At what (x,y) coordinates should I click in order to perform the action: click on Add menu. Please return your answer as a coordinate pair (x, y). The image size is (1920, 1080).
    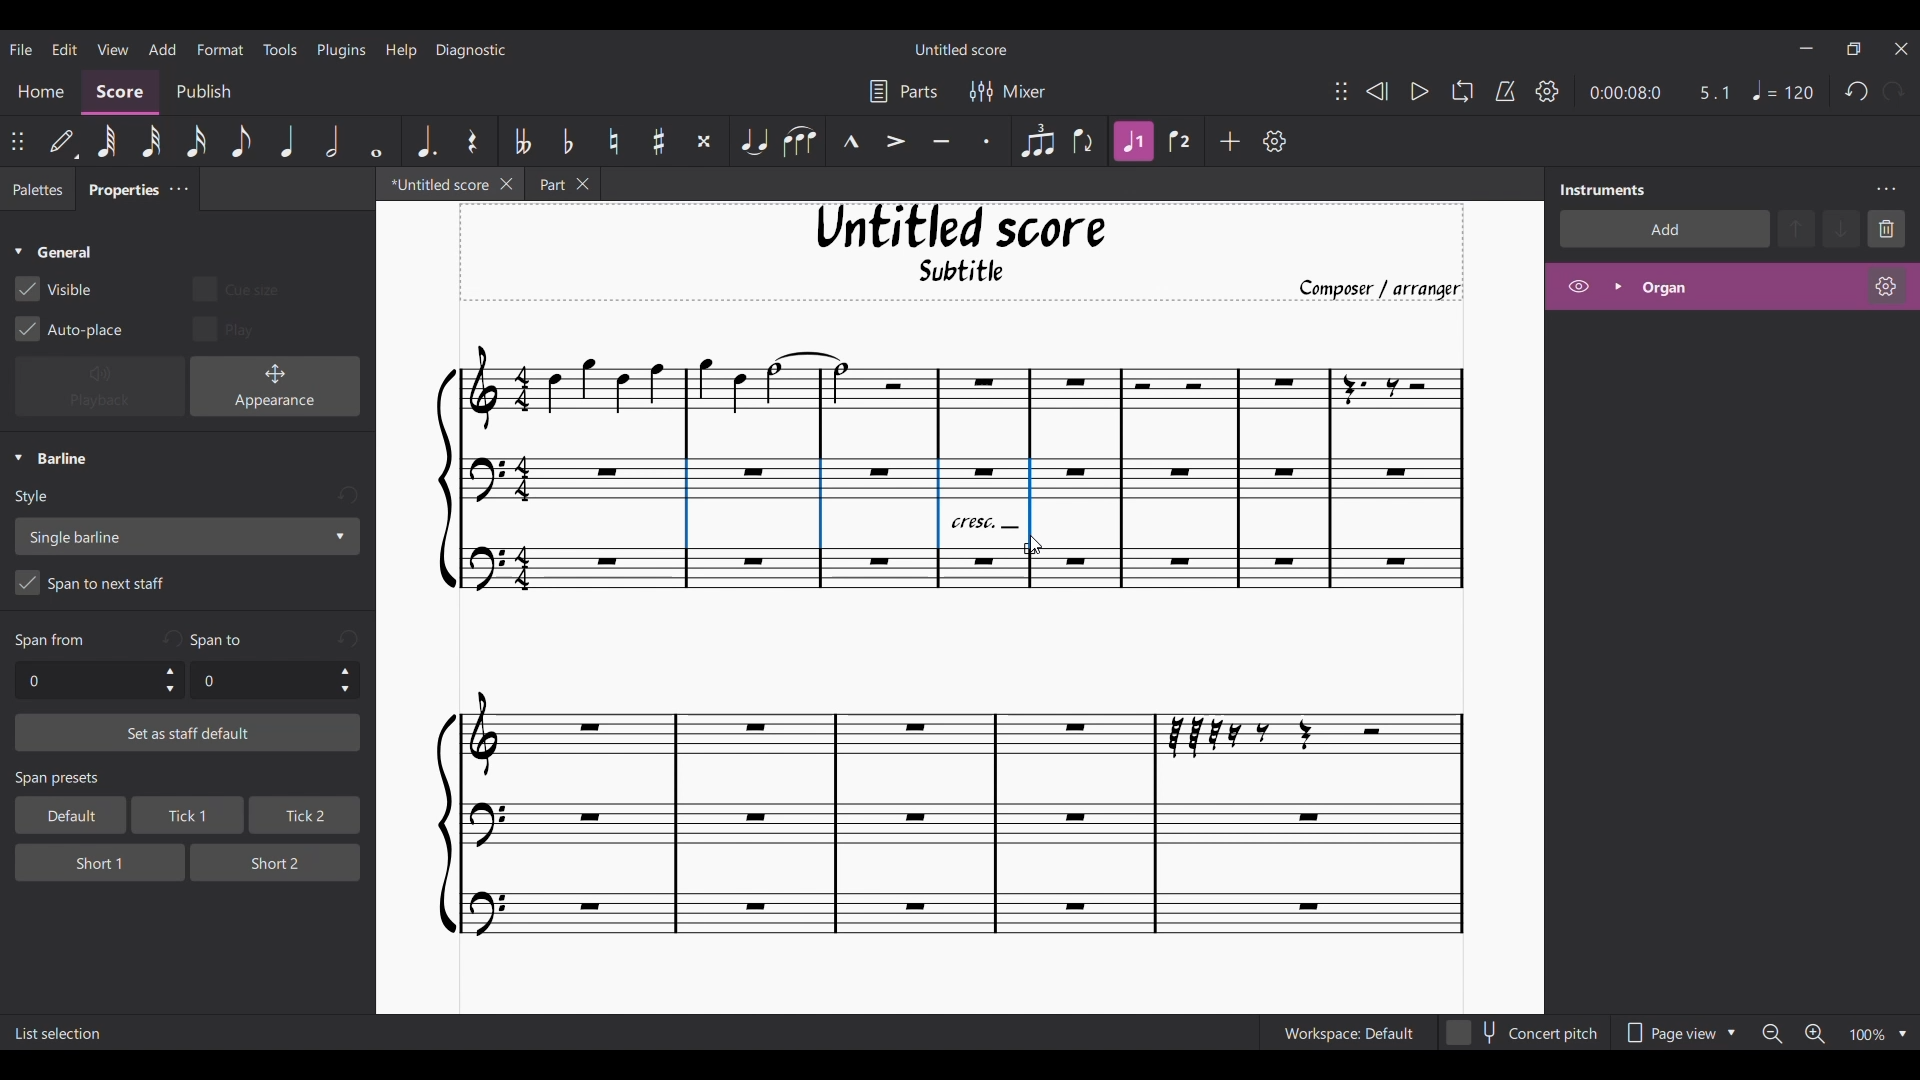
    Looking at the image, I should click on (162, 48).